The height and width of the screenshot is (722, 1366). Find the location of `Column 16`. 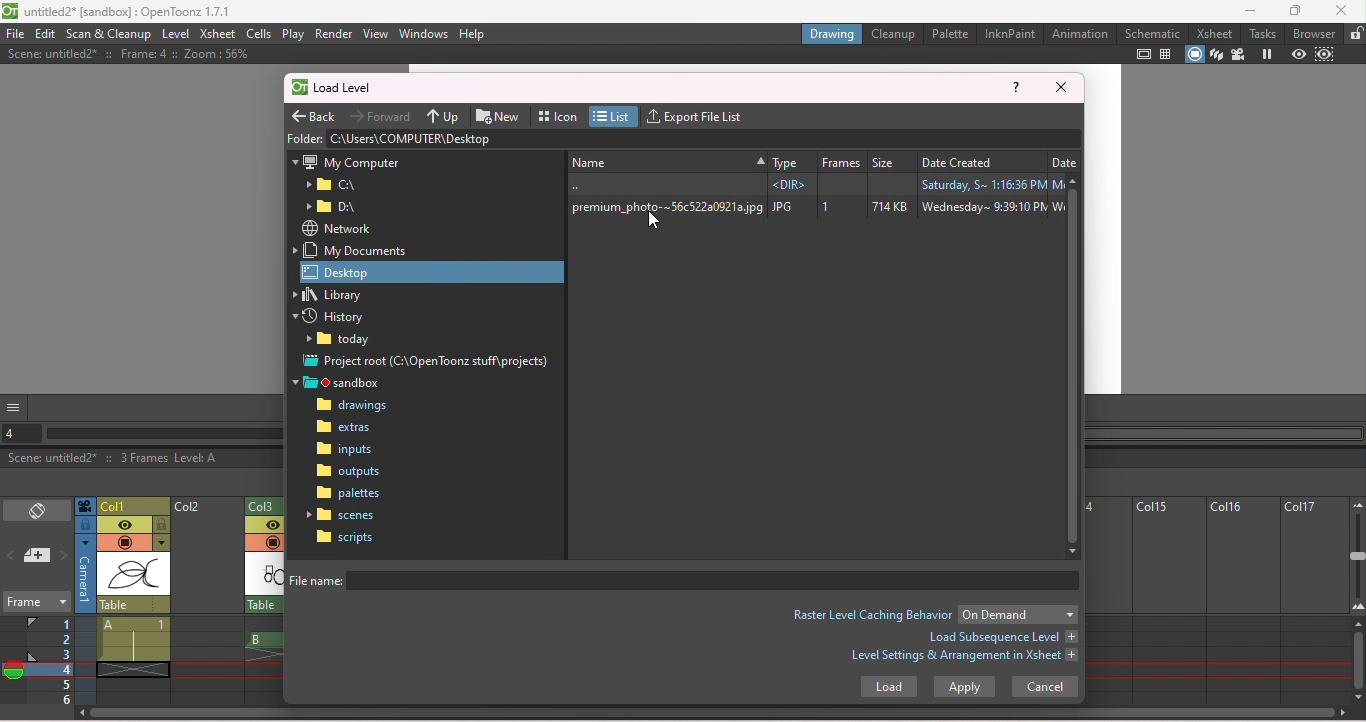

Column 16 is located at coordinates (1241, 601).